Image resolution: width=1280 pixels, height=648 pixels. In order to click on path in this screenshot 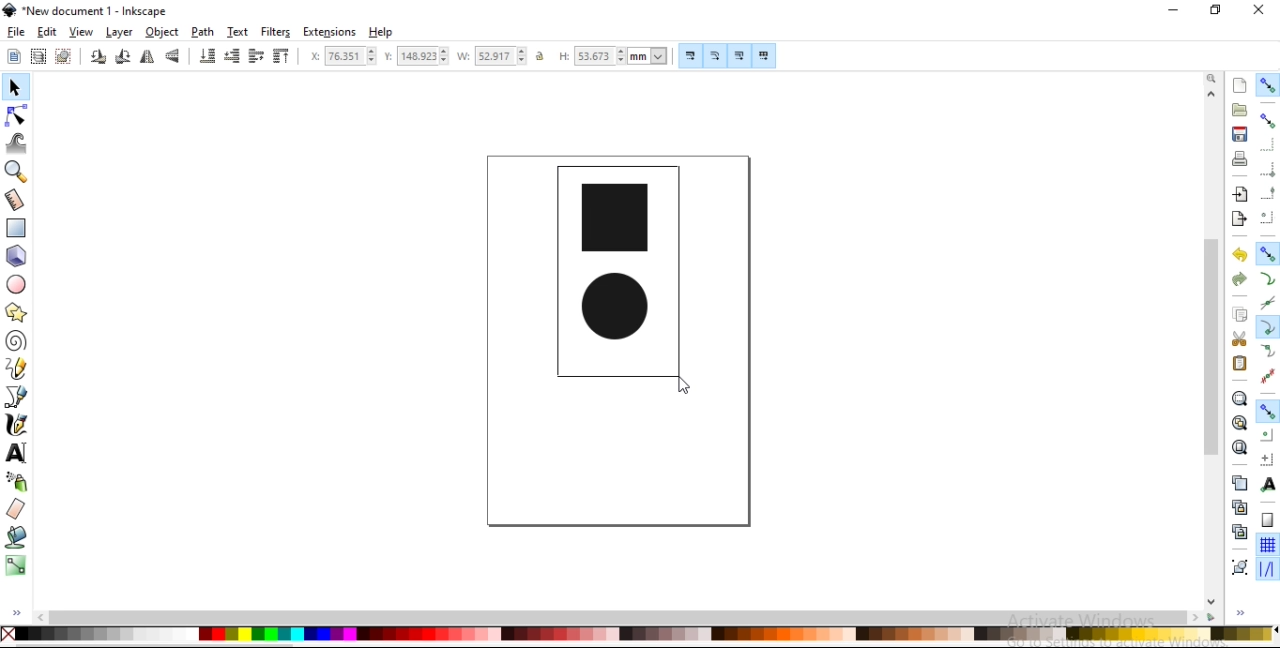, I will do `click(203, 31)`.